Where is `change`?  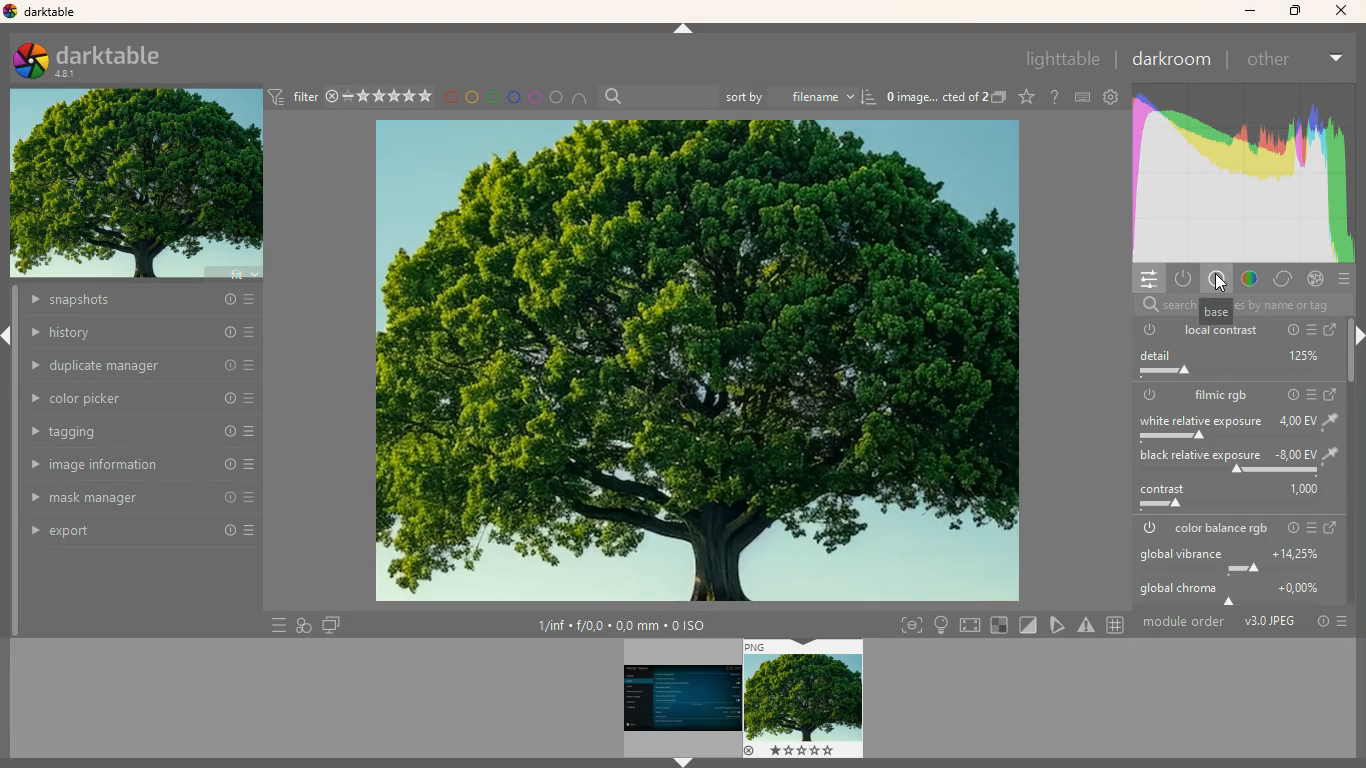
change is located at coordinates (1333, 396).